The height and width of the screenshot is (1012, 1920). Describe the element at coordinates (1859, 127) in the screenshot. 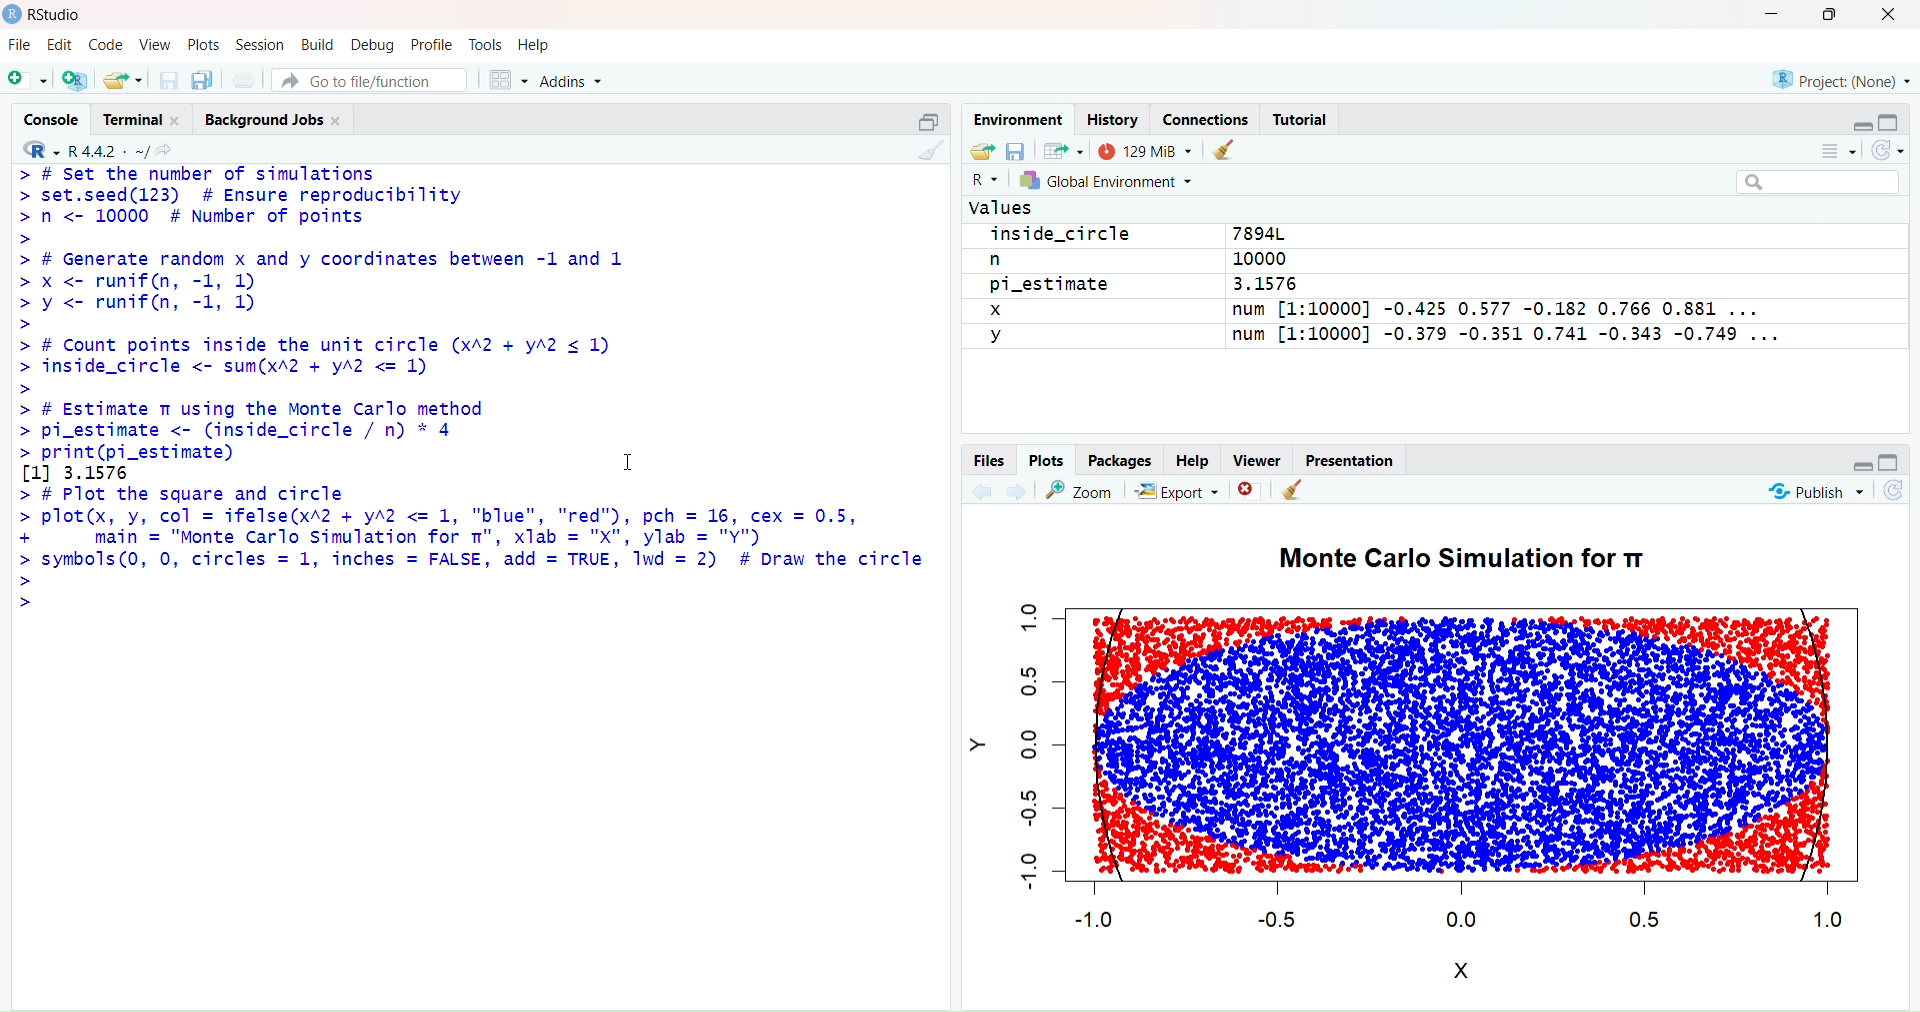

I see `Minimize` at that location.